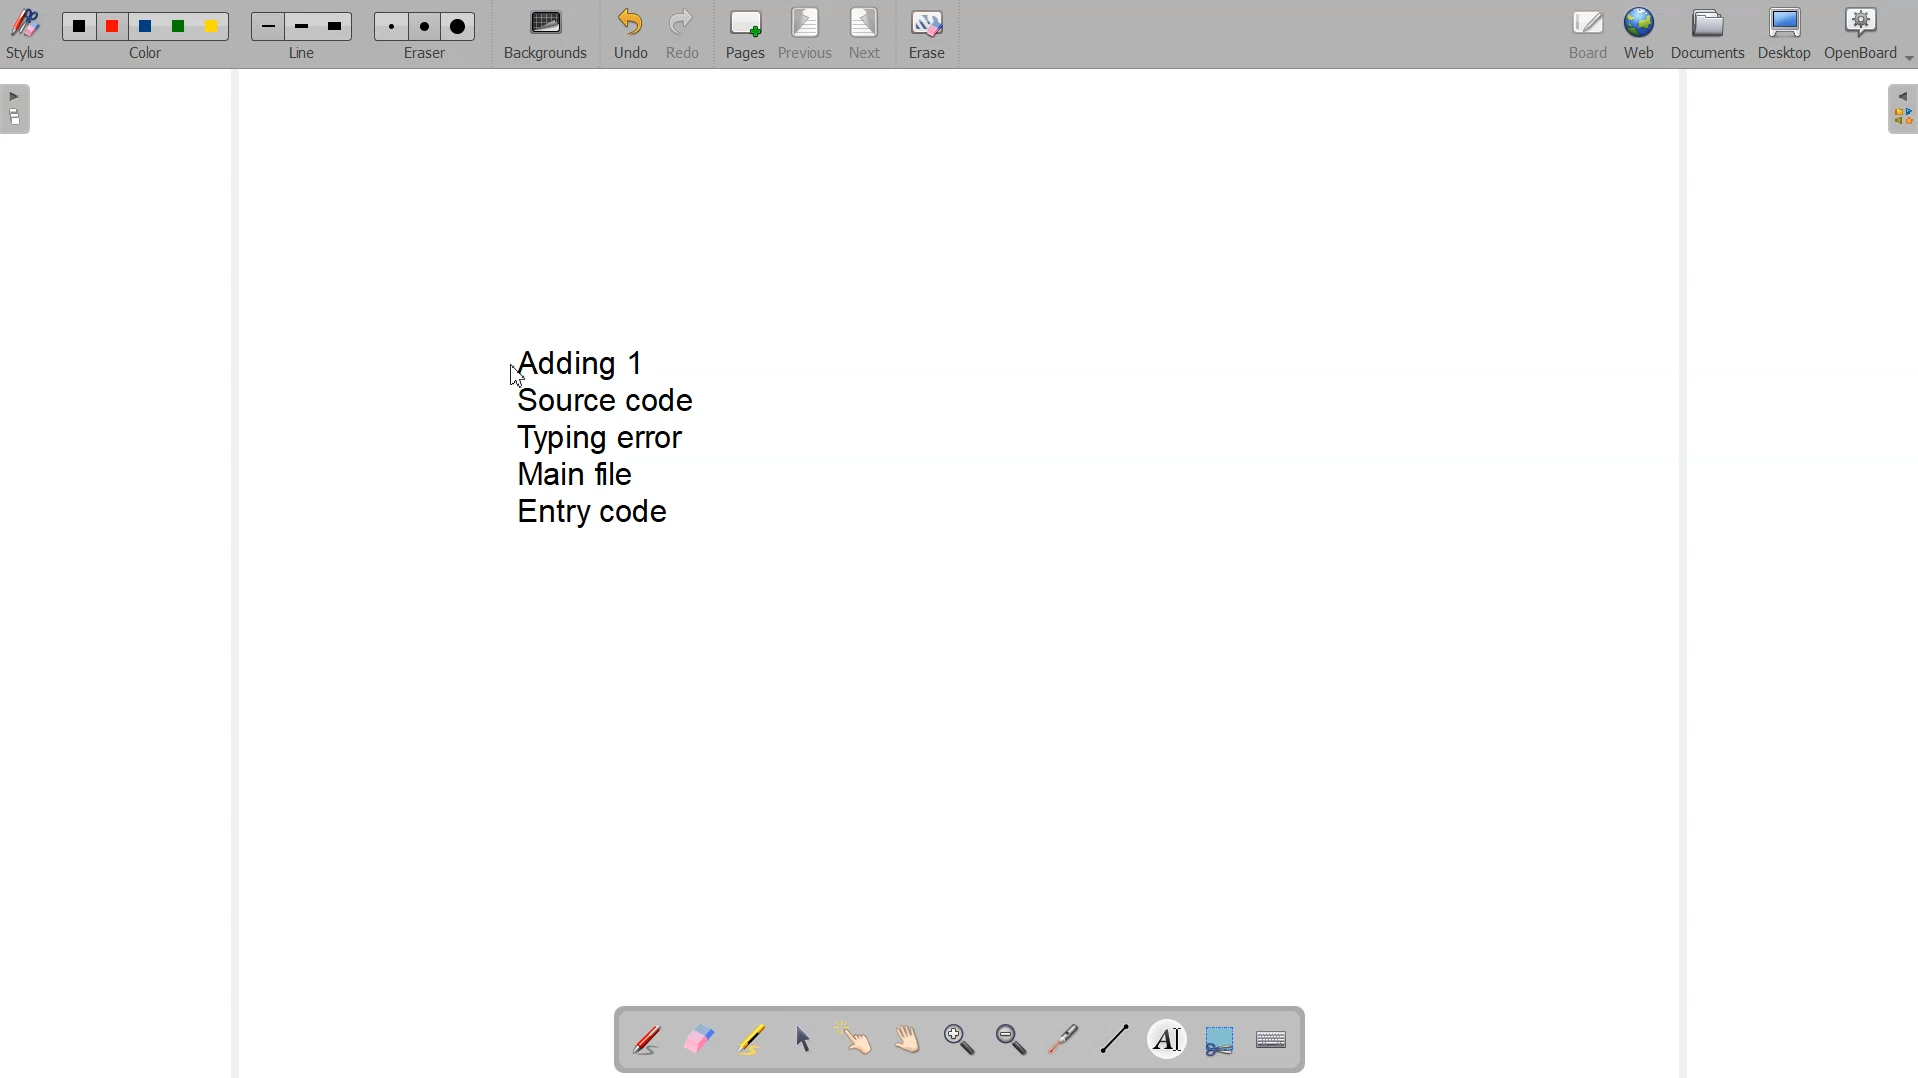 This screenshot has width=1918, height=1078. Describe the element at coordinates (545, 35) in the screenshot. I see `Backgrounds` at that location.